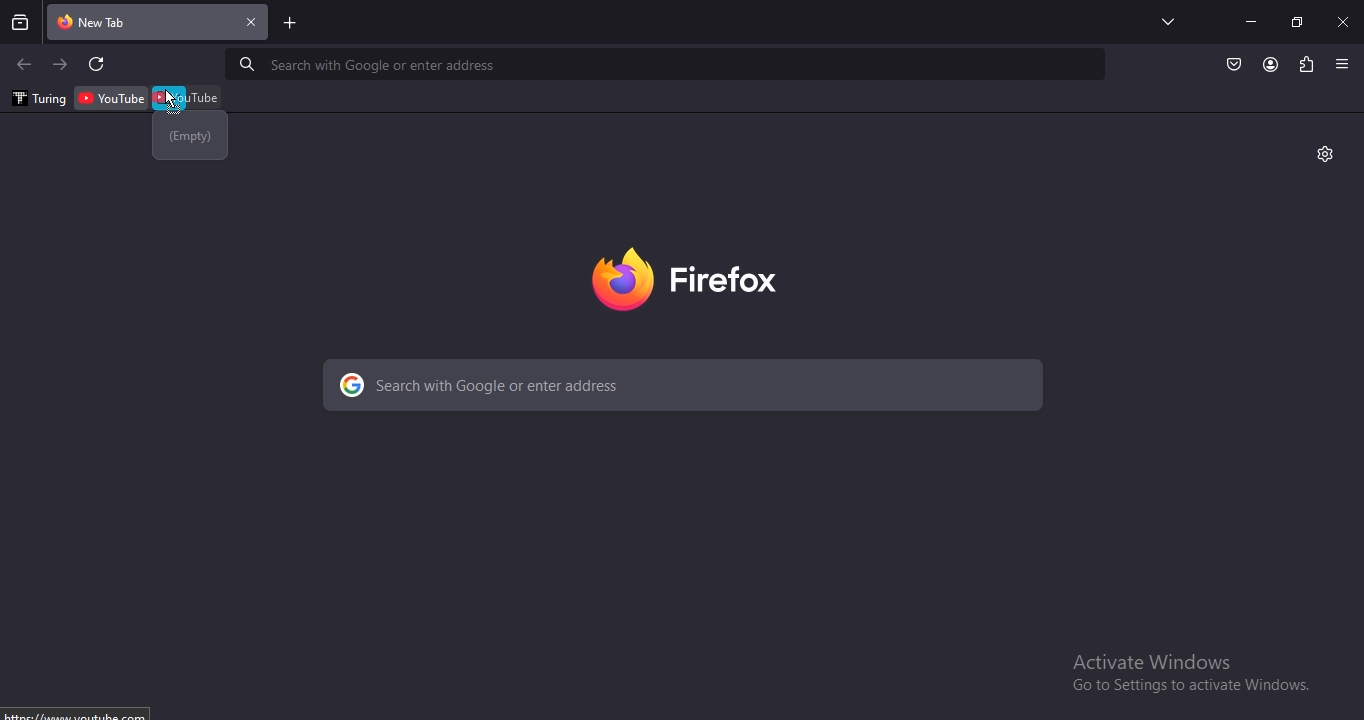  Describe the element at coordinates (1170, 21) in the screenshot. I see `search tabs` at that location.